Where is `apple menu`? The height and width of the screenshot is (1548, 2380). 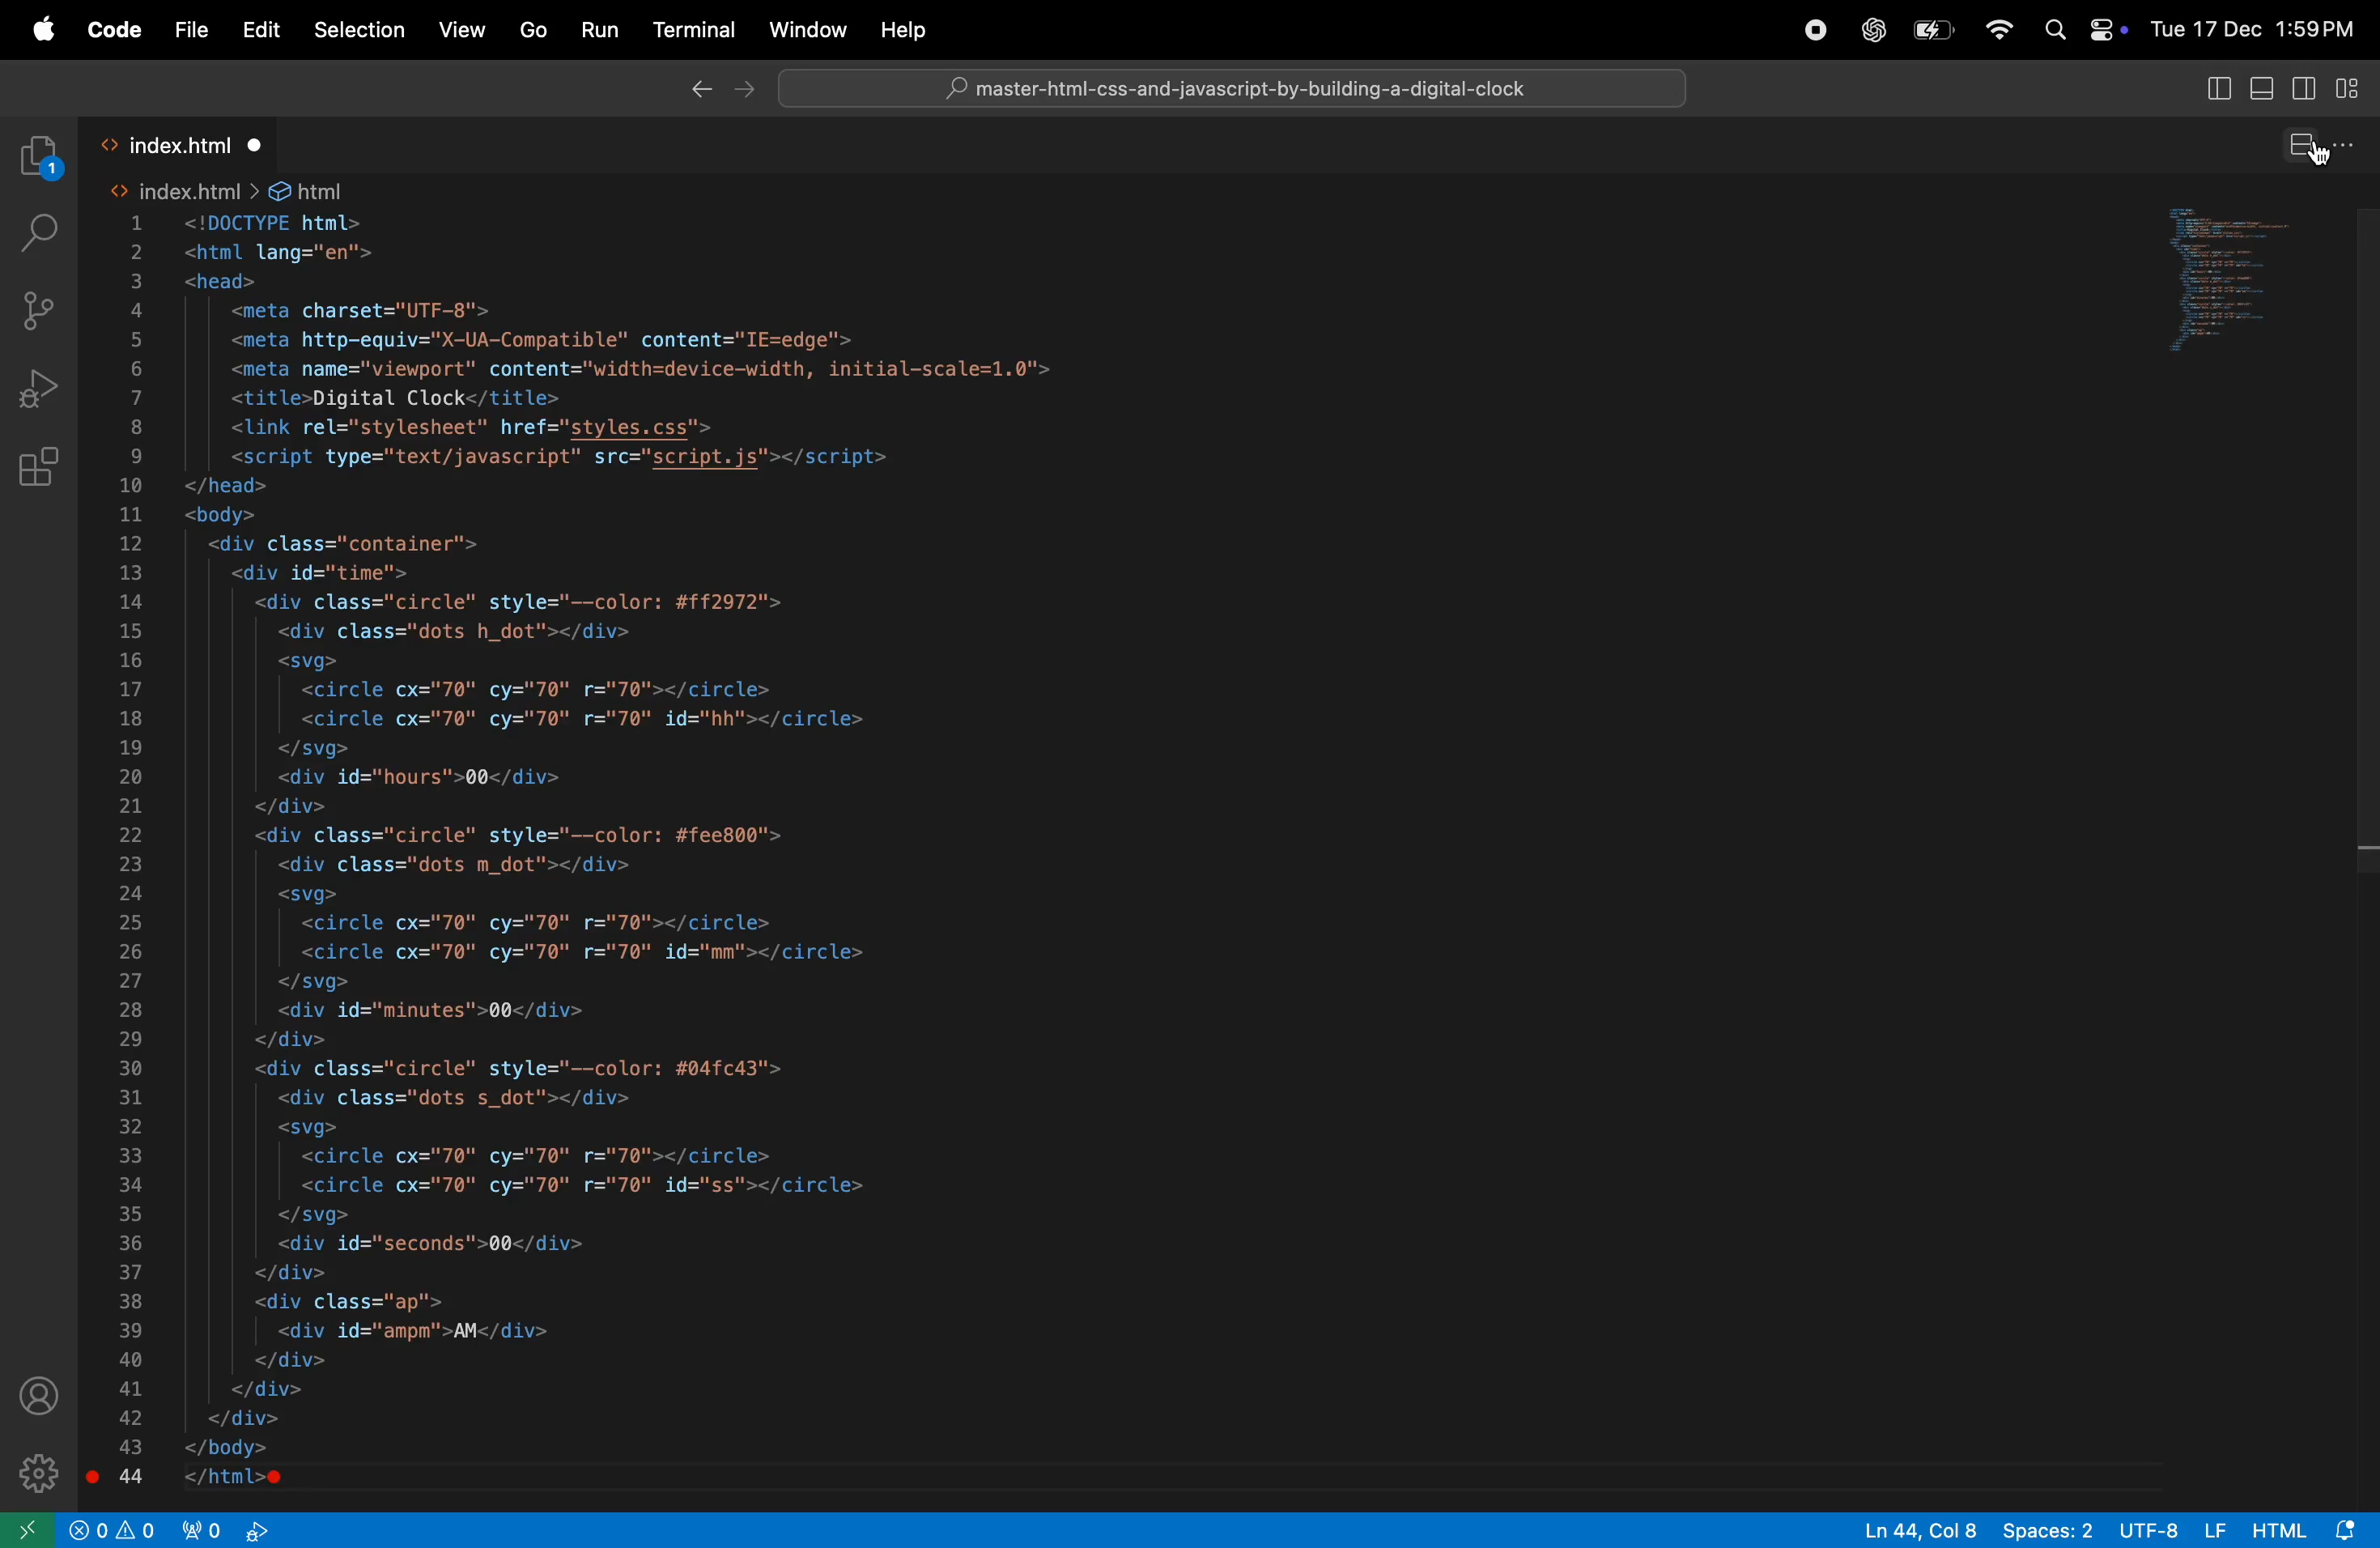 apple menu is located at coordinates (41, 32).